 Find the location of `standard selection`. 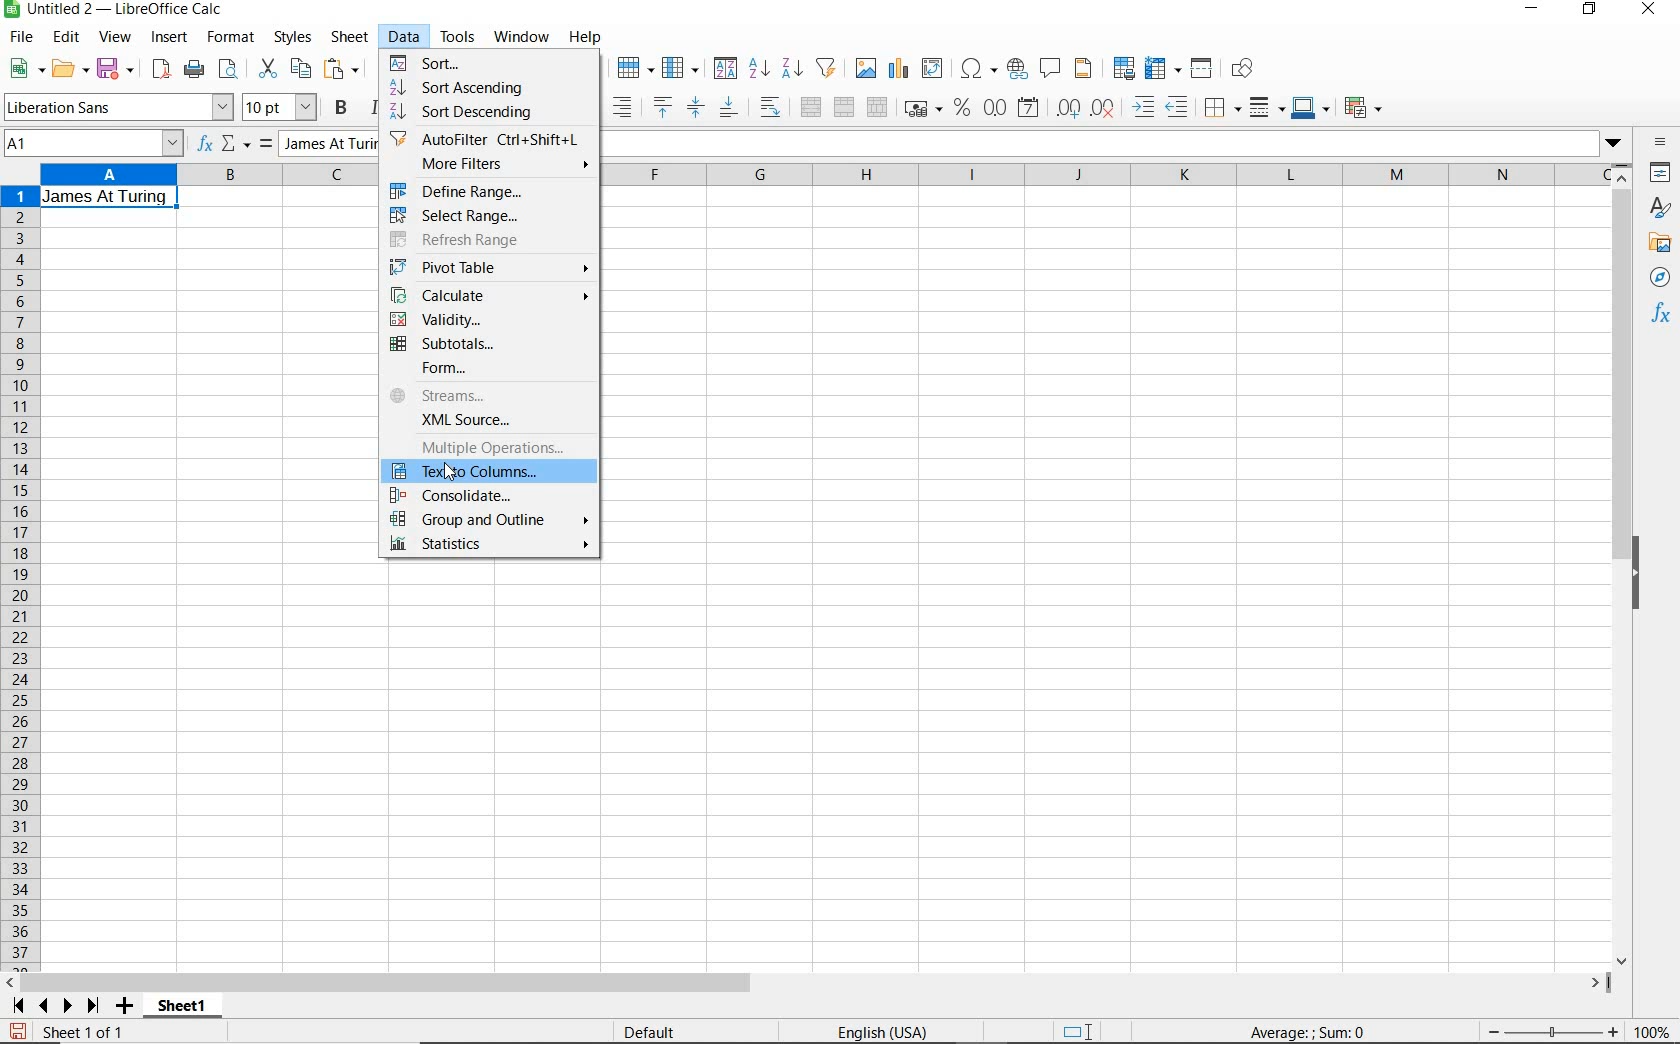

standard selection is located at coordinates (1081, 1029).